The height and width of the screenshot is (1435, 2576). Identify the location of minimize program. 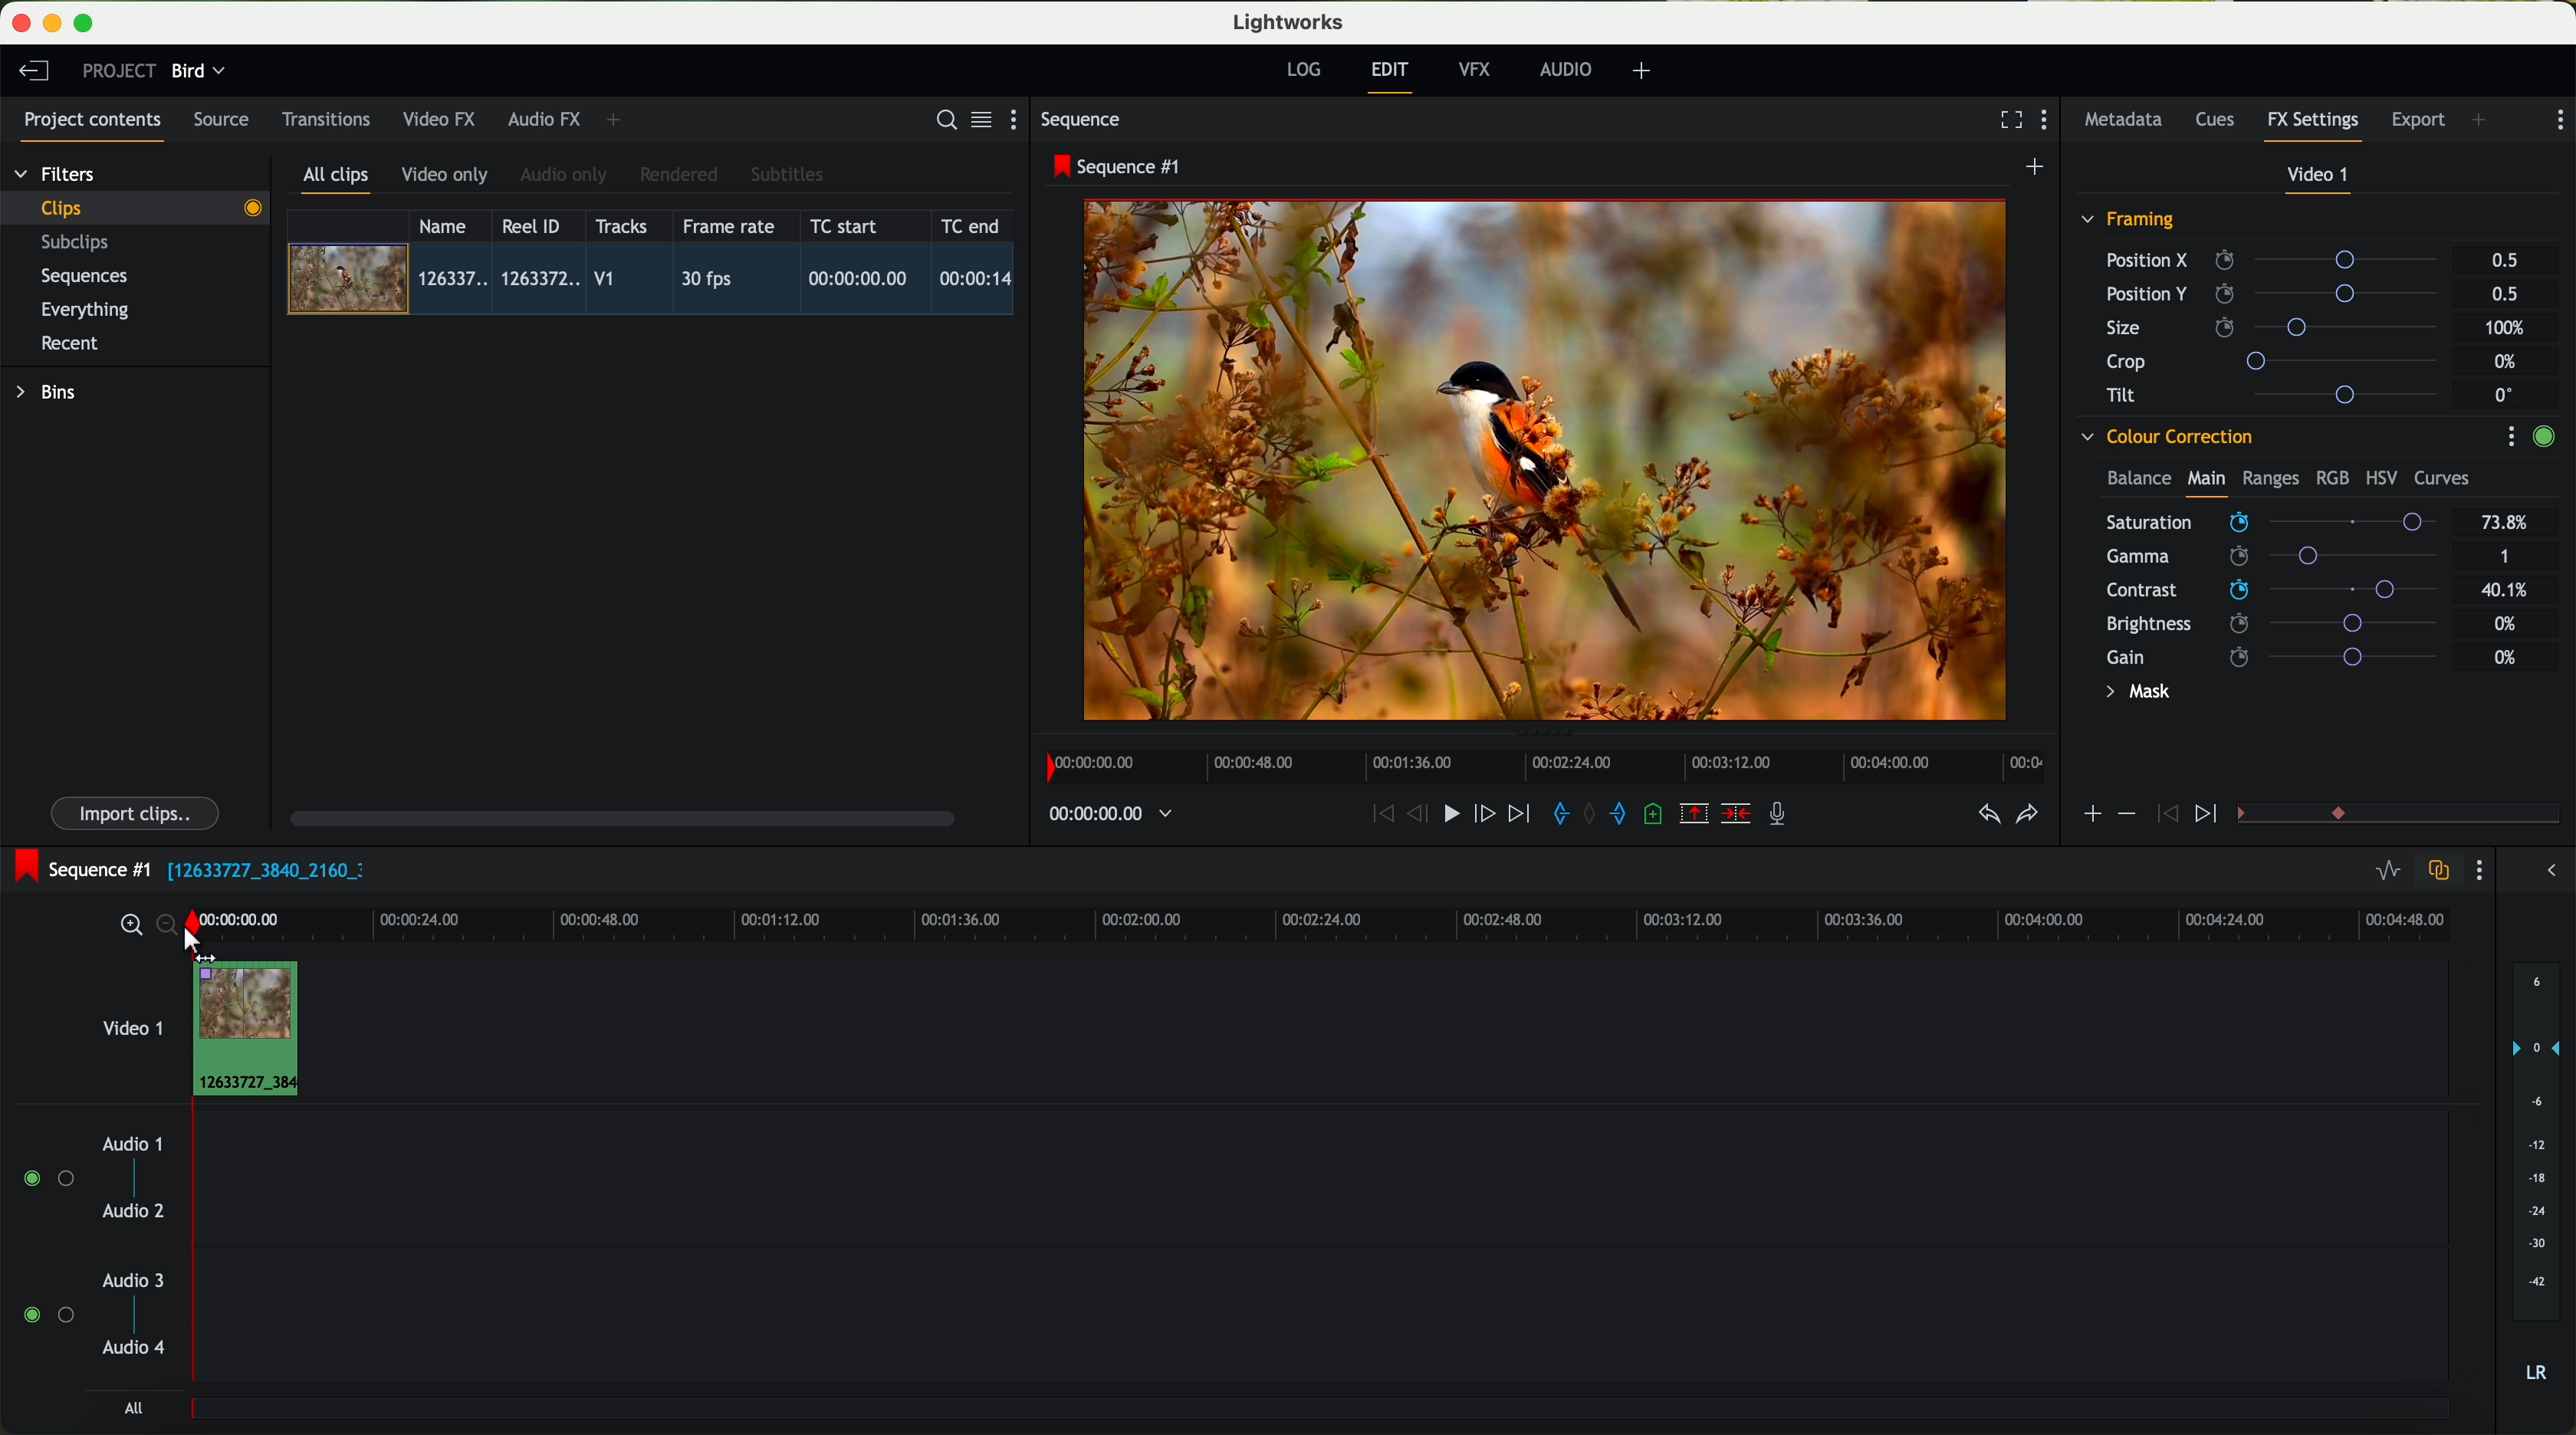
(56, 24).